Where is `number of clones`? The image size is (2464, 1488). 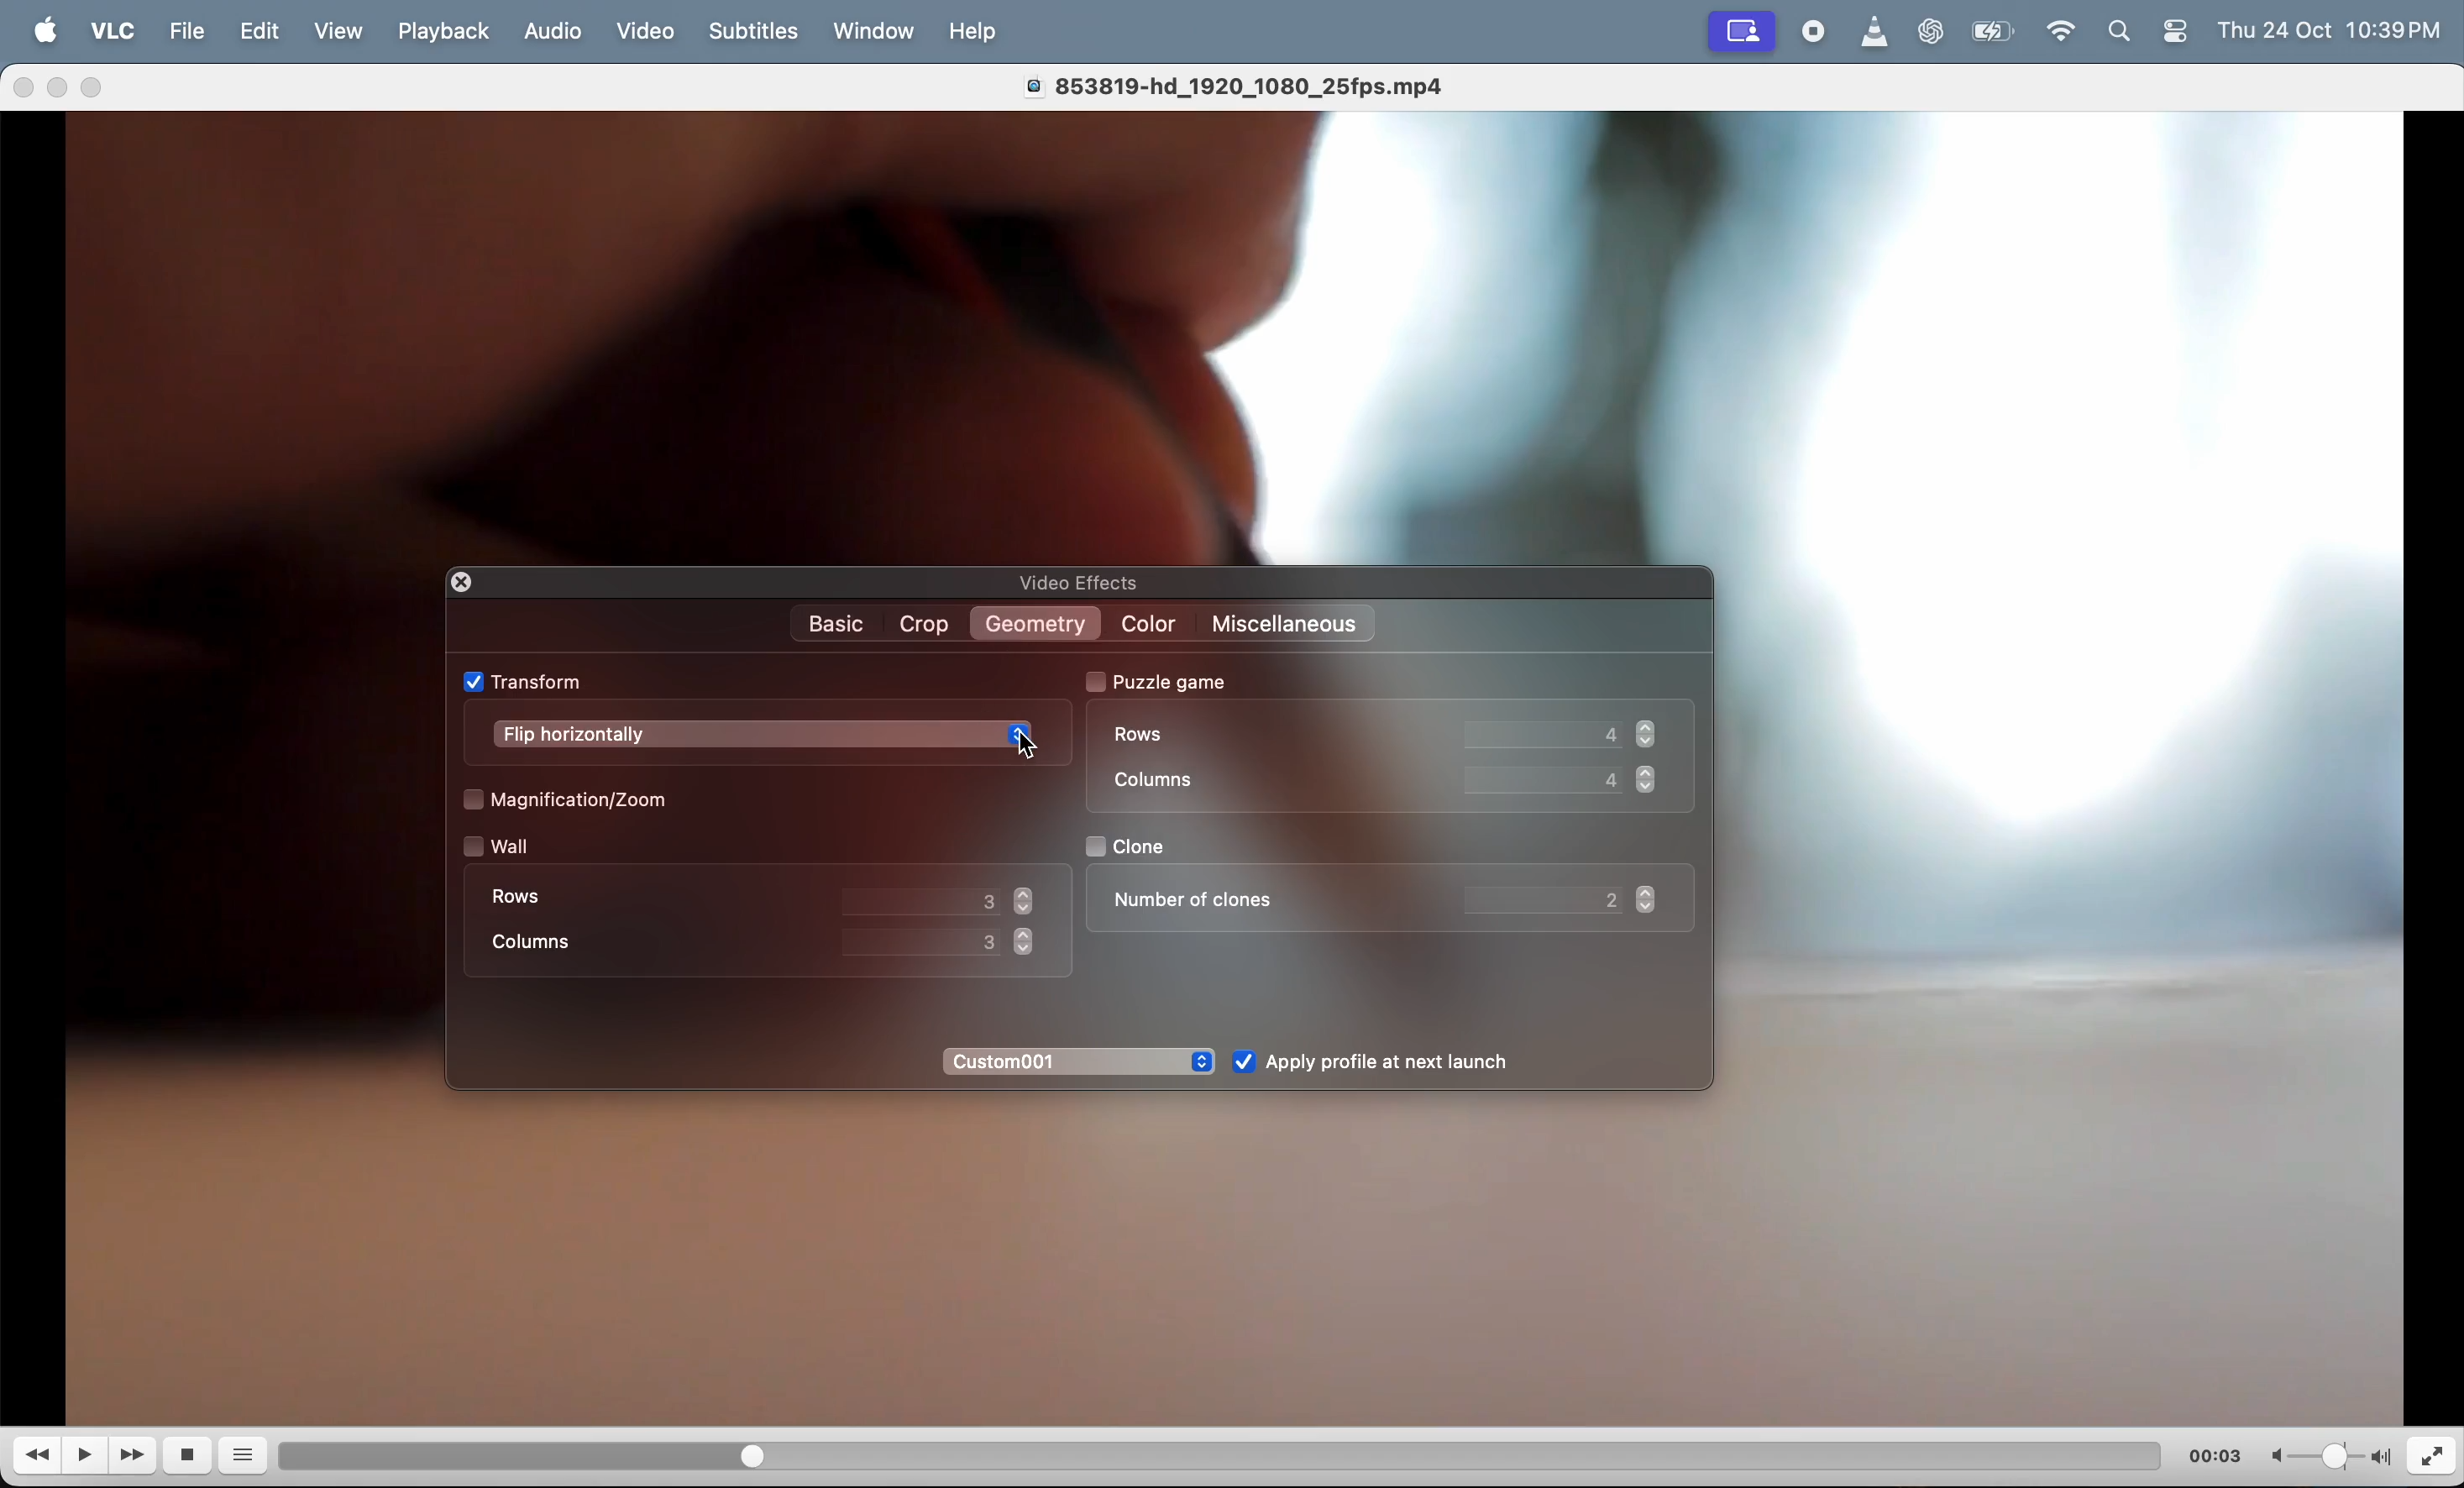
number of clones is located at coordinates (1197, 897).